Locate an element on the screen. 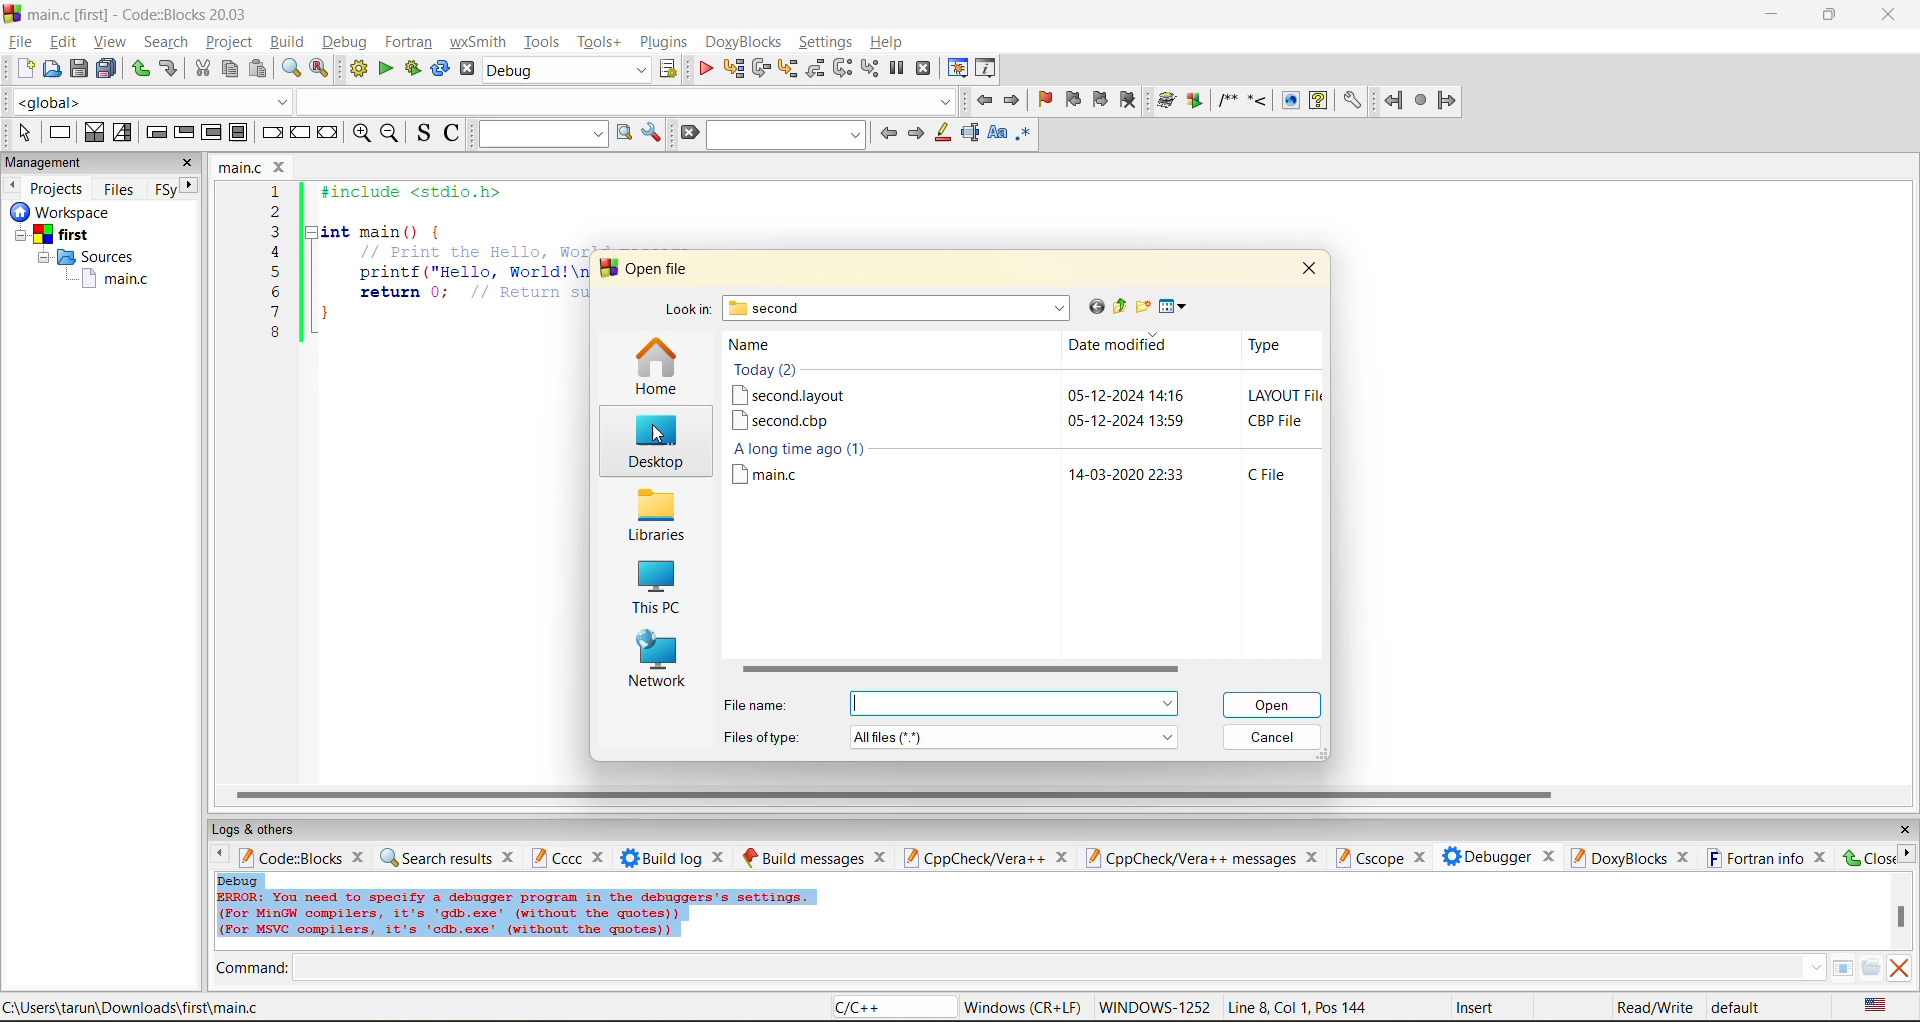 Image resolution: width=1920 pixels, height=1022 pixels. Error info is located at coordinates (516, 915).